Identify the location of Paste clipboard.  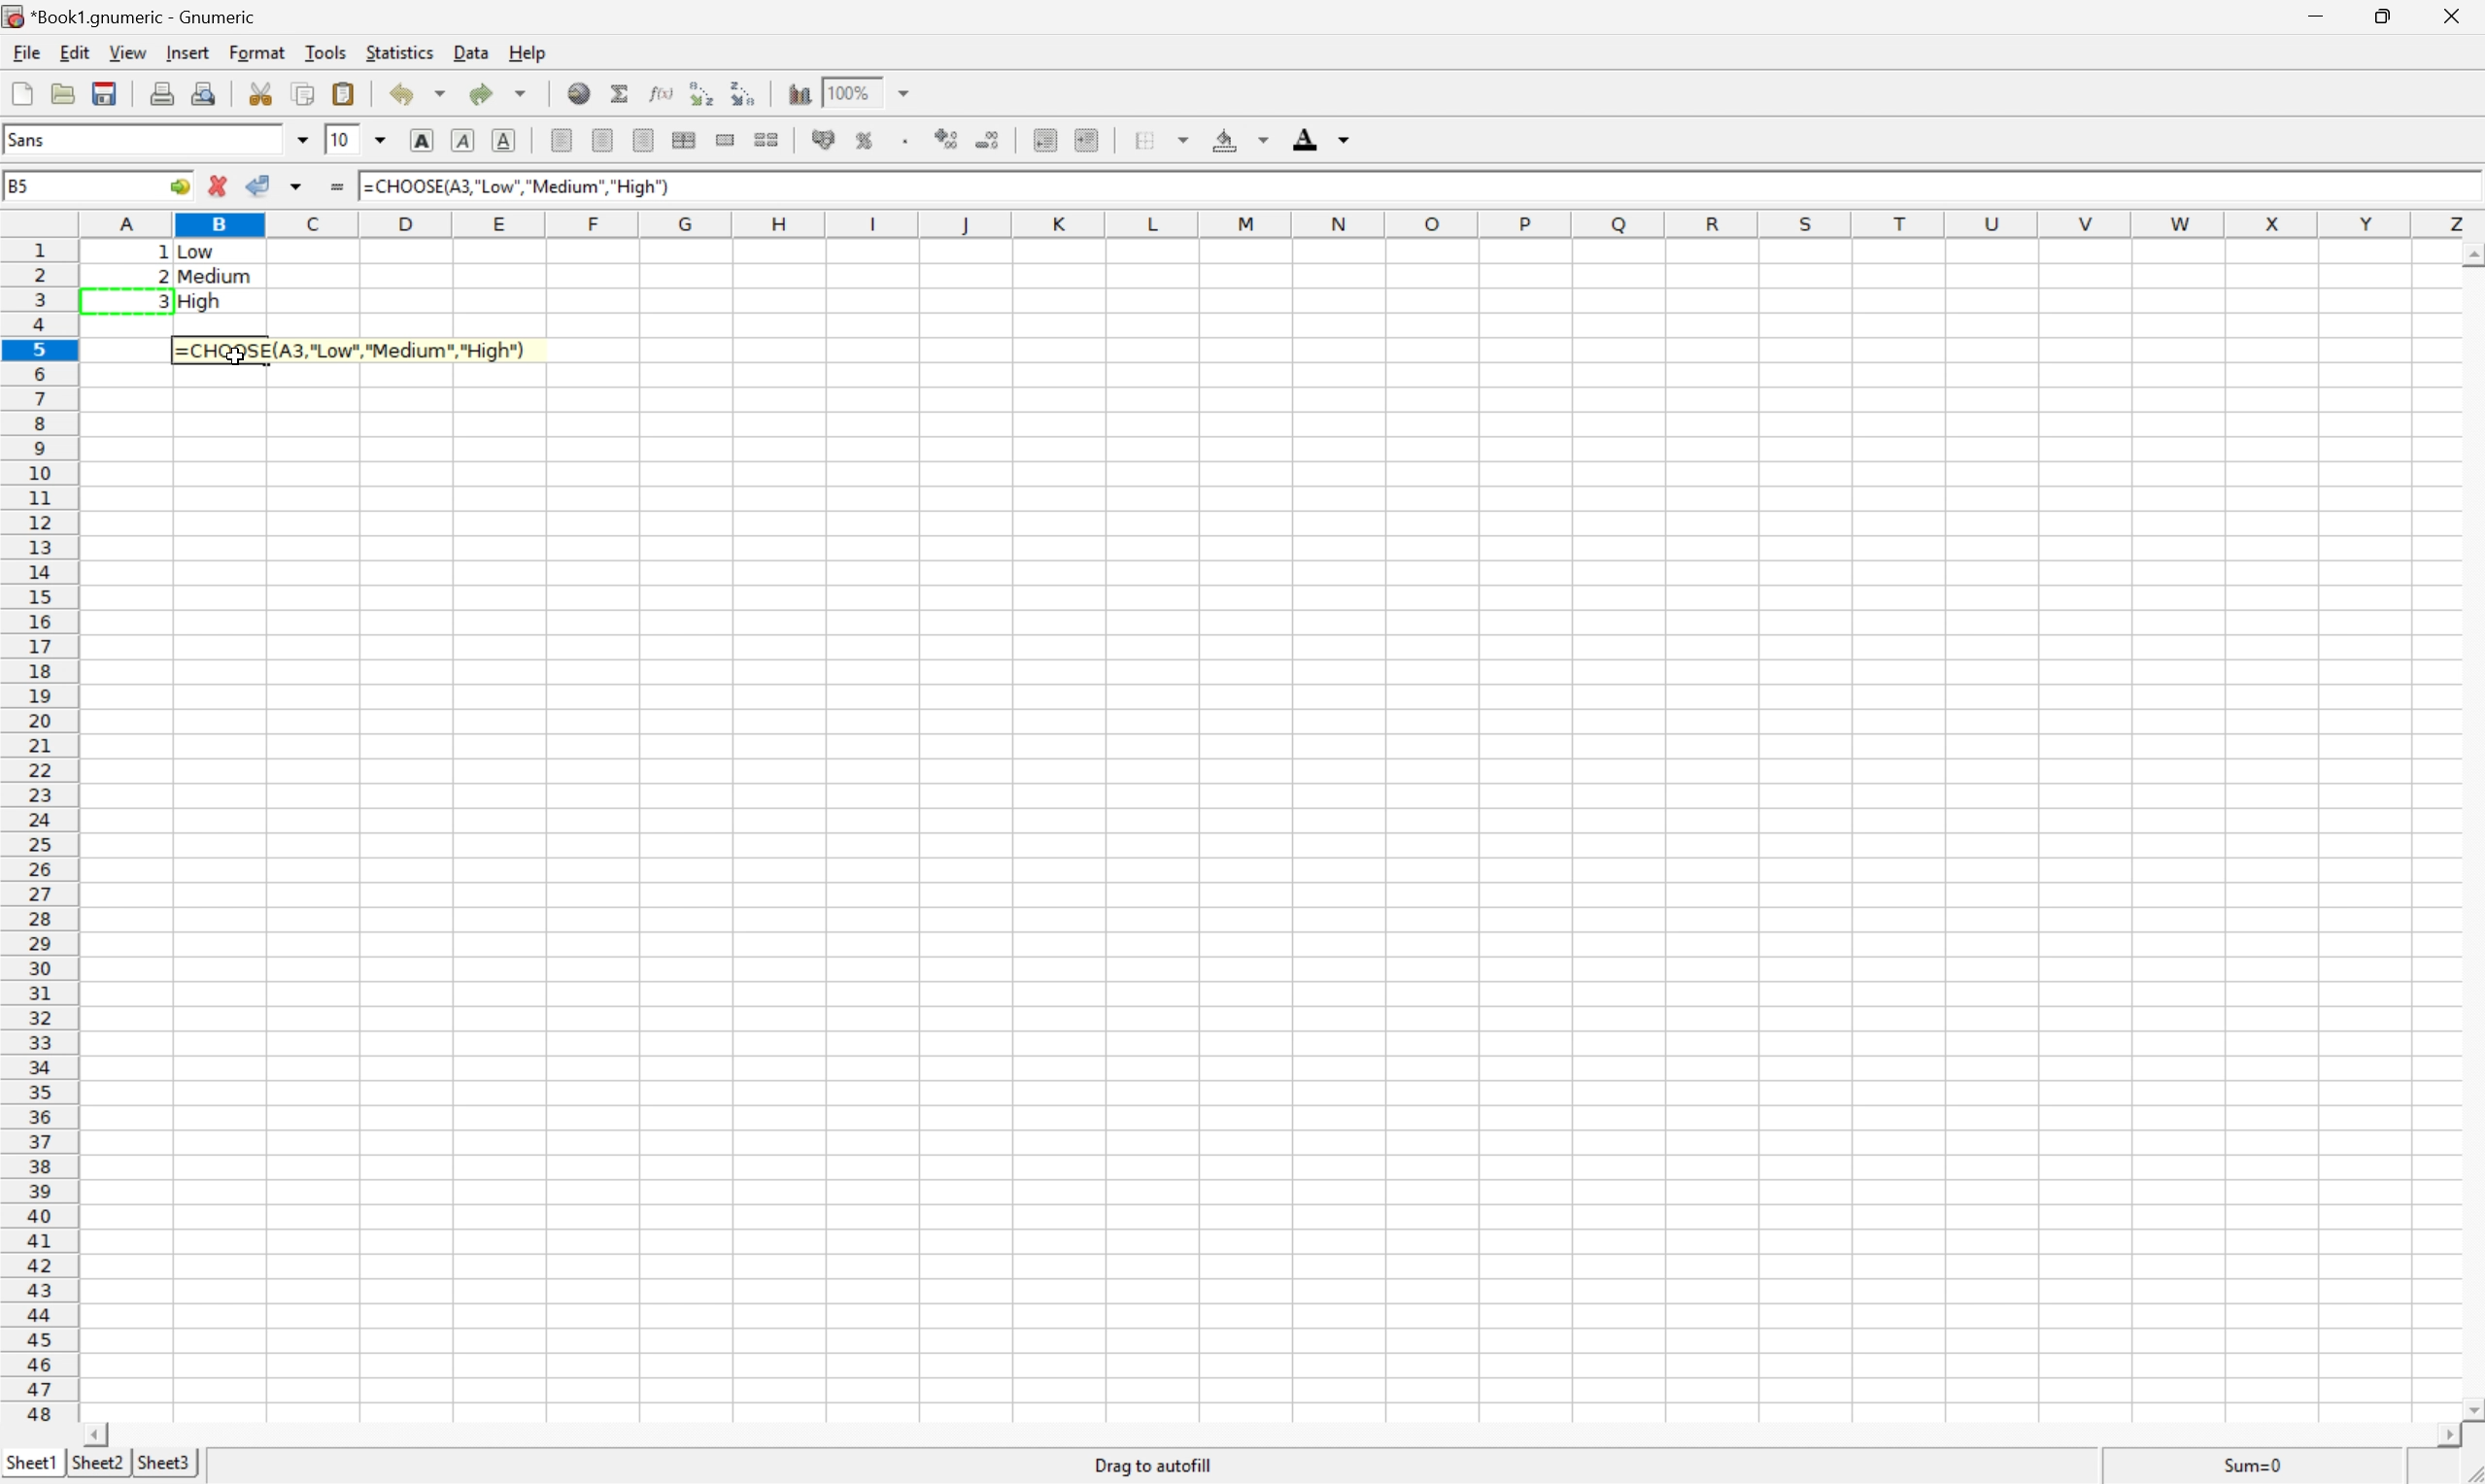
(342, 94).